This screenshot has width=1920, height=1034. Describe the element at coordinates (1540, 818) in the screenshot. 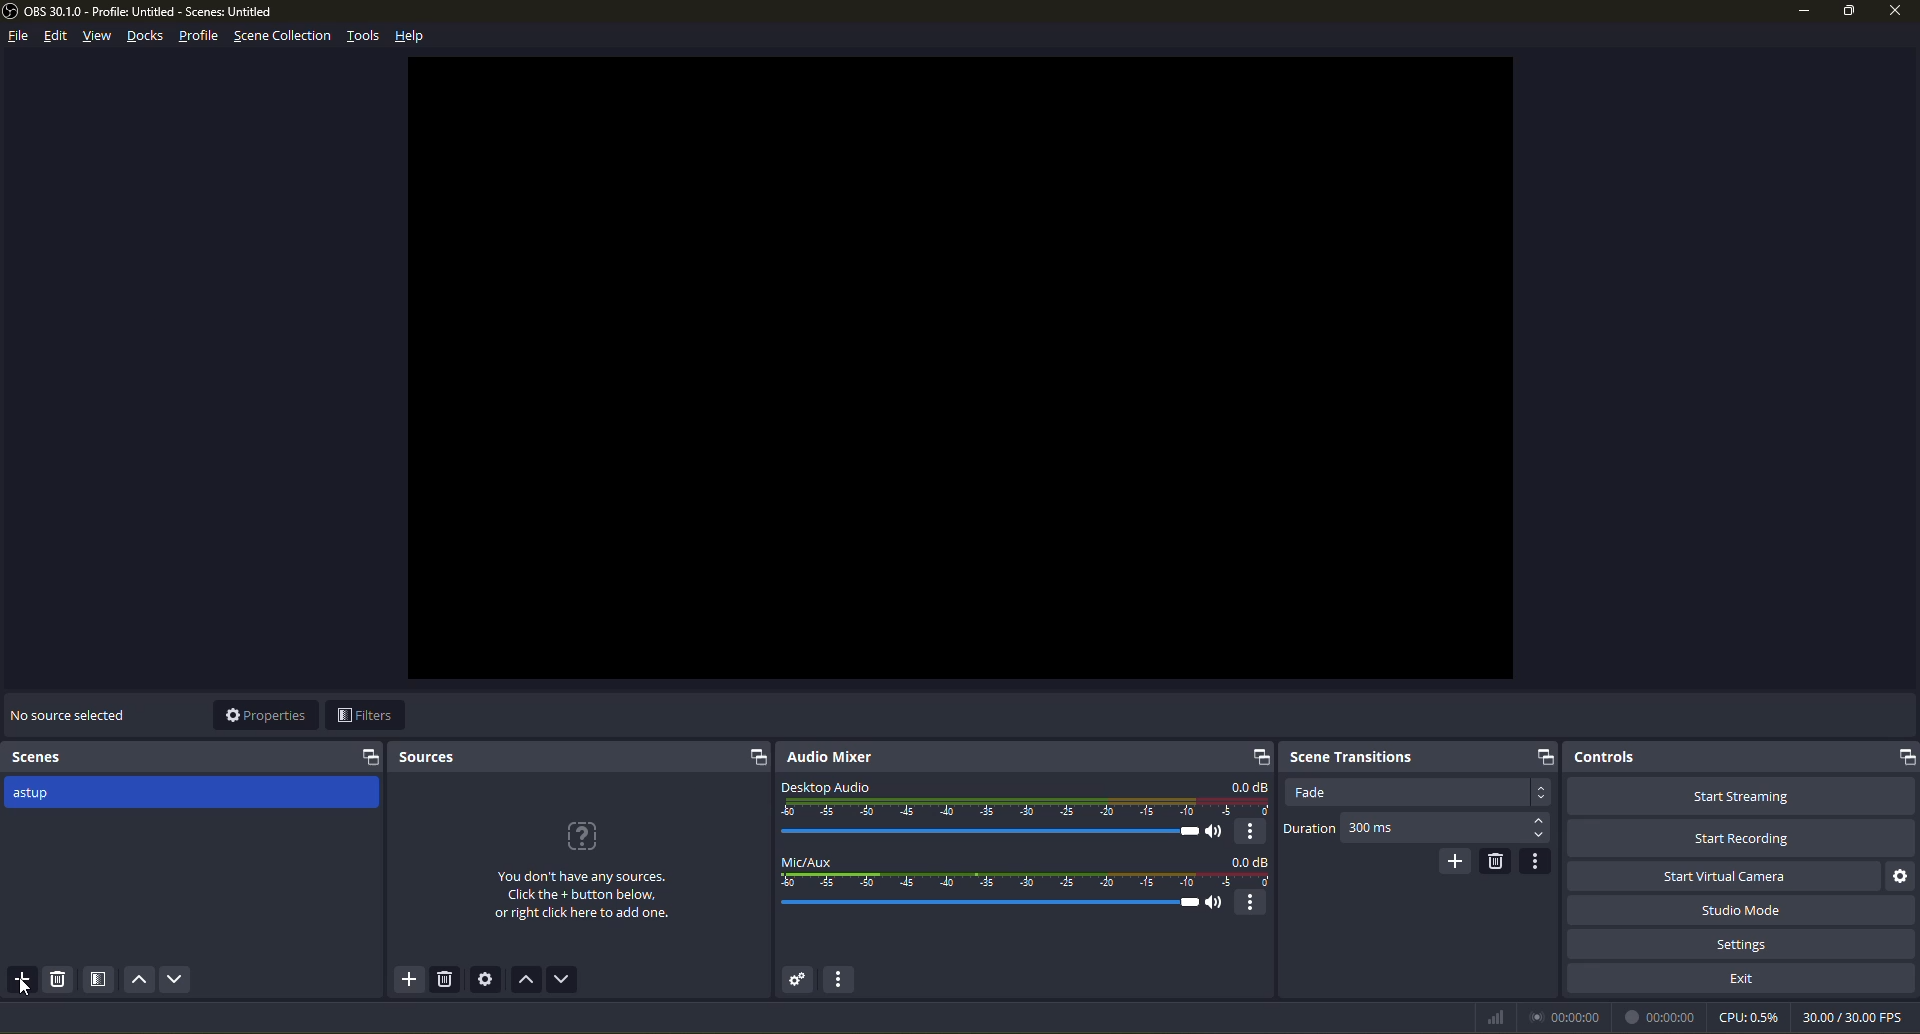

I see `select up` at that location.